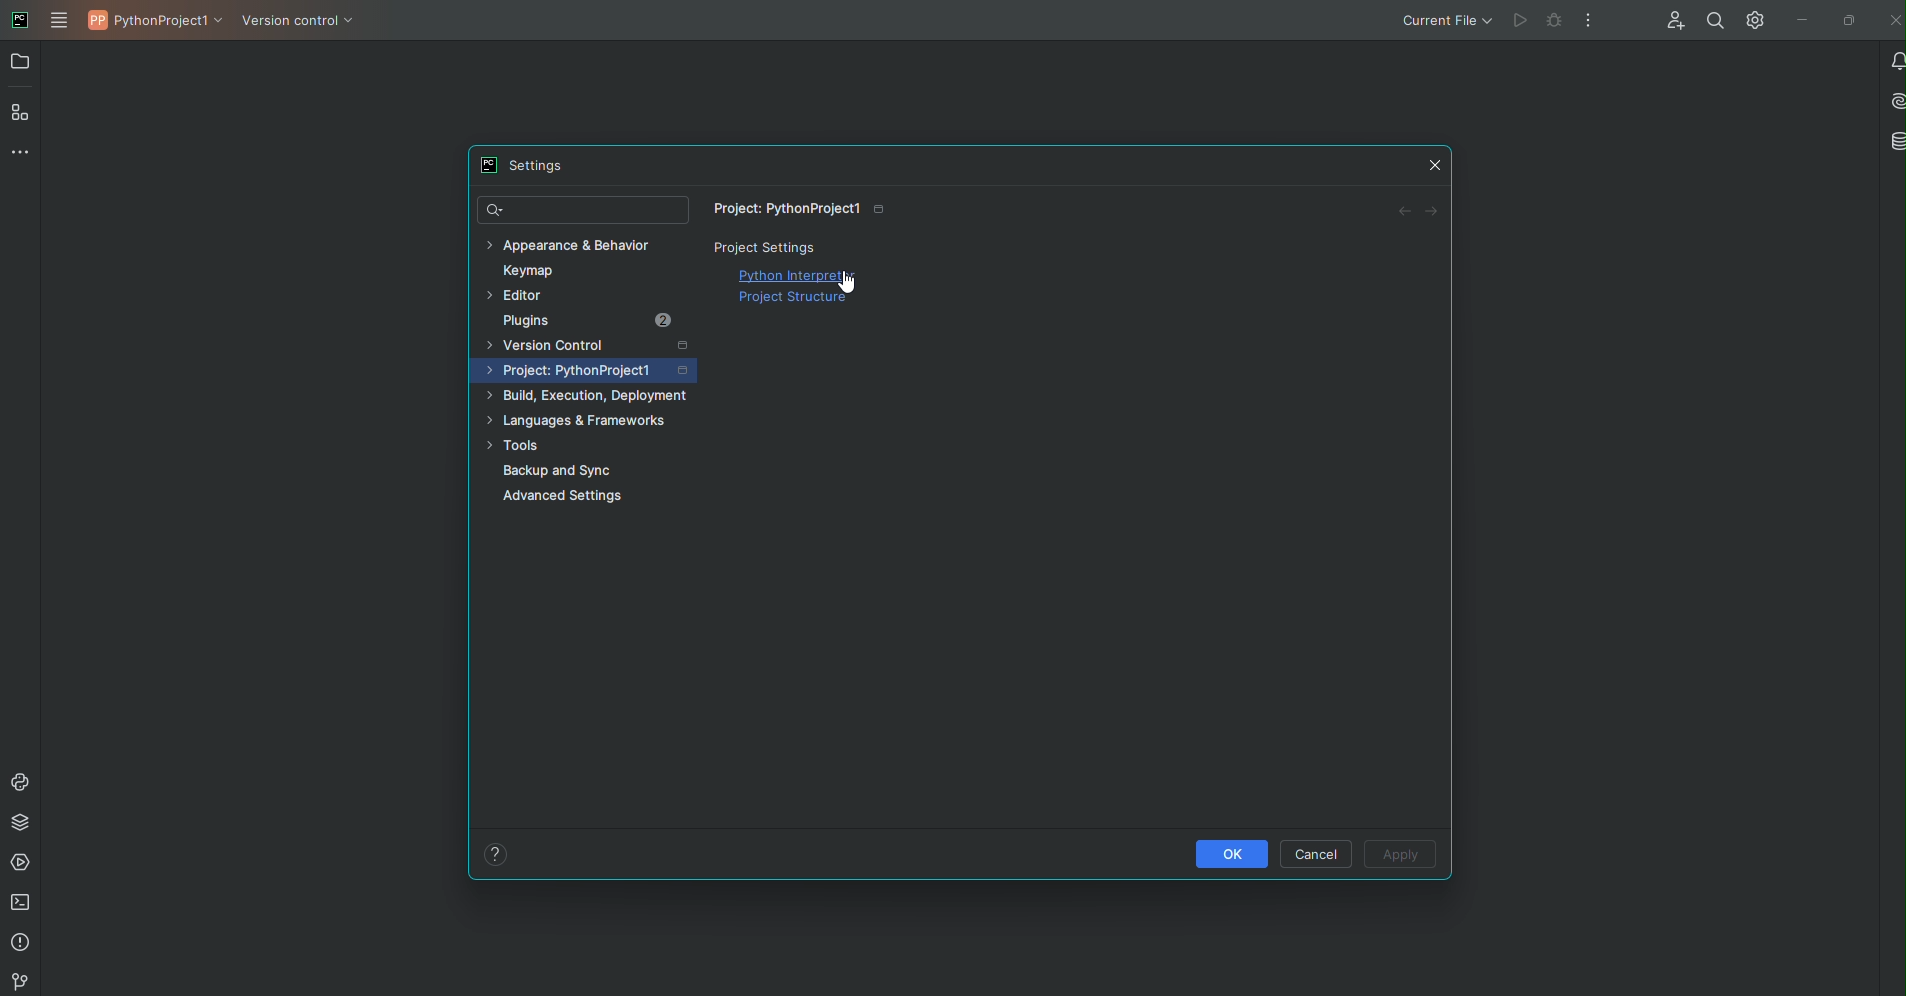 The height and width of the screenshot is (996, 1906). What do you see at coordinates (19, 825) in the screenshot?
I see `Packages` at bounding box center [19, 825].